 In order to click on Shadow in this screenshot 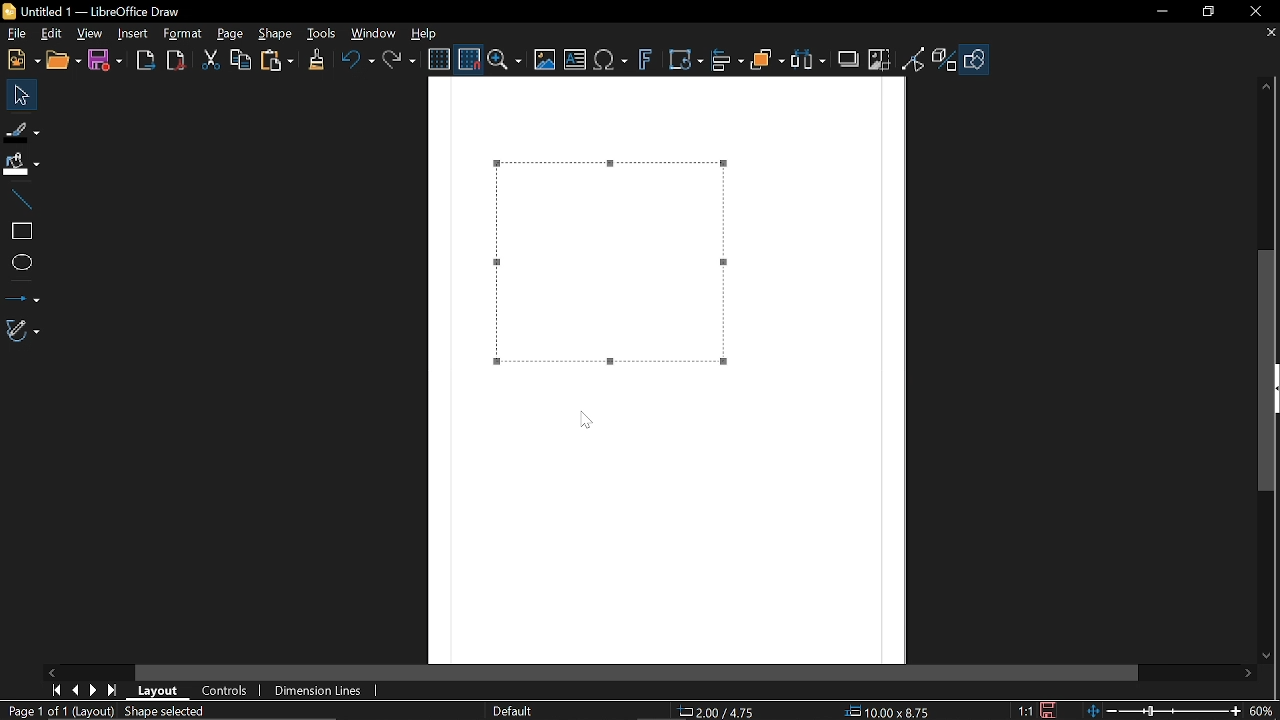, I will do `click(848, 59)`.